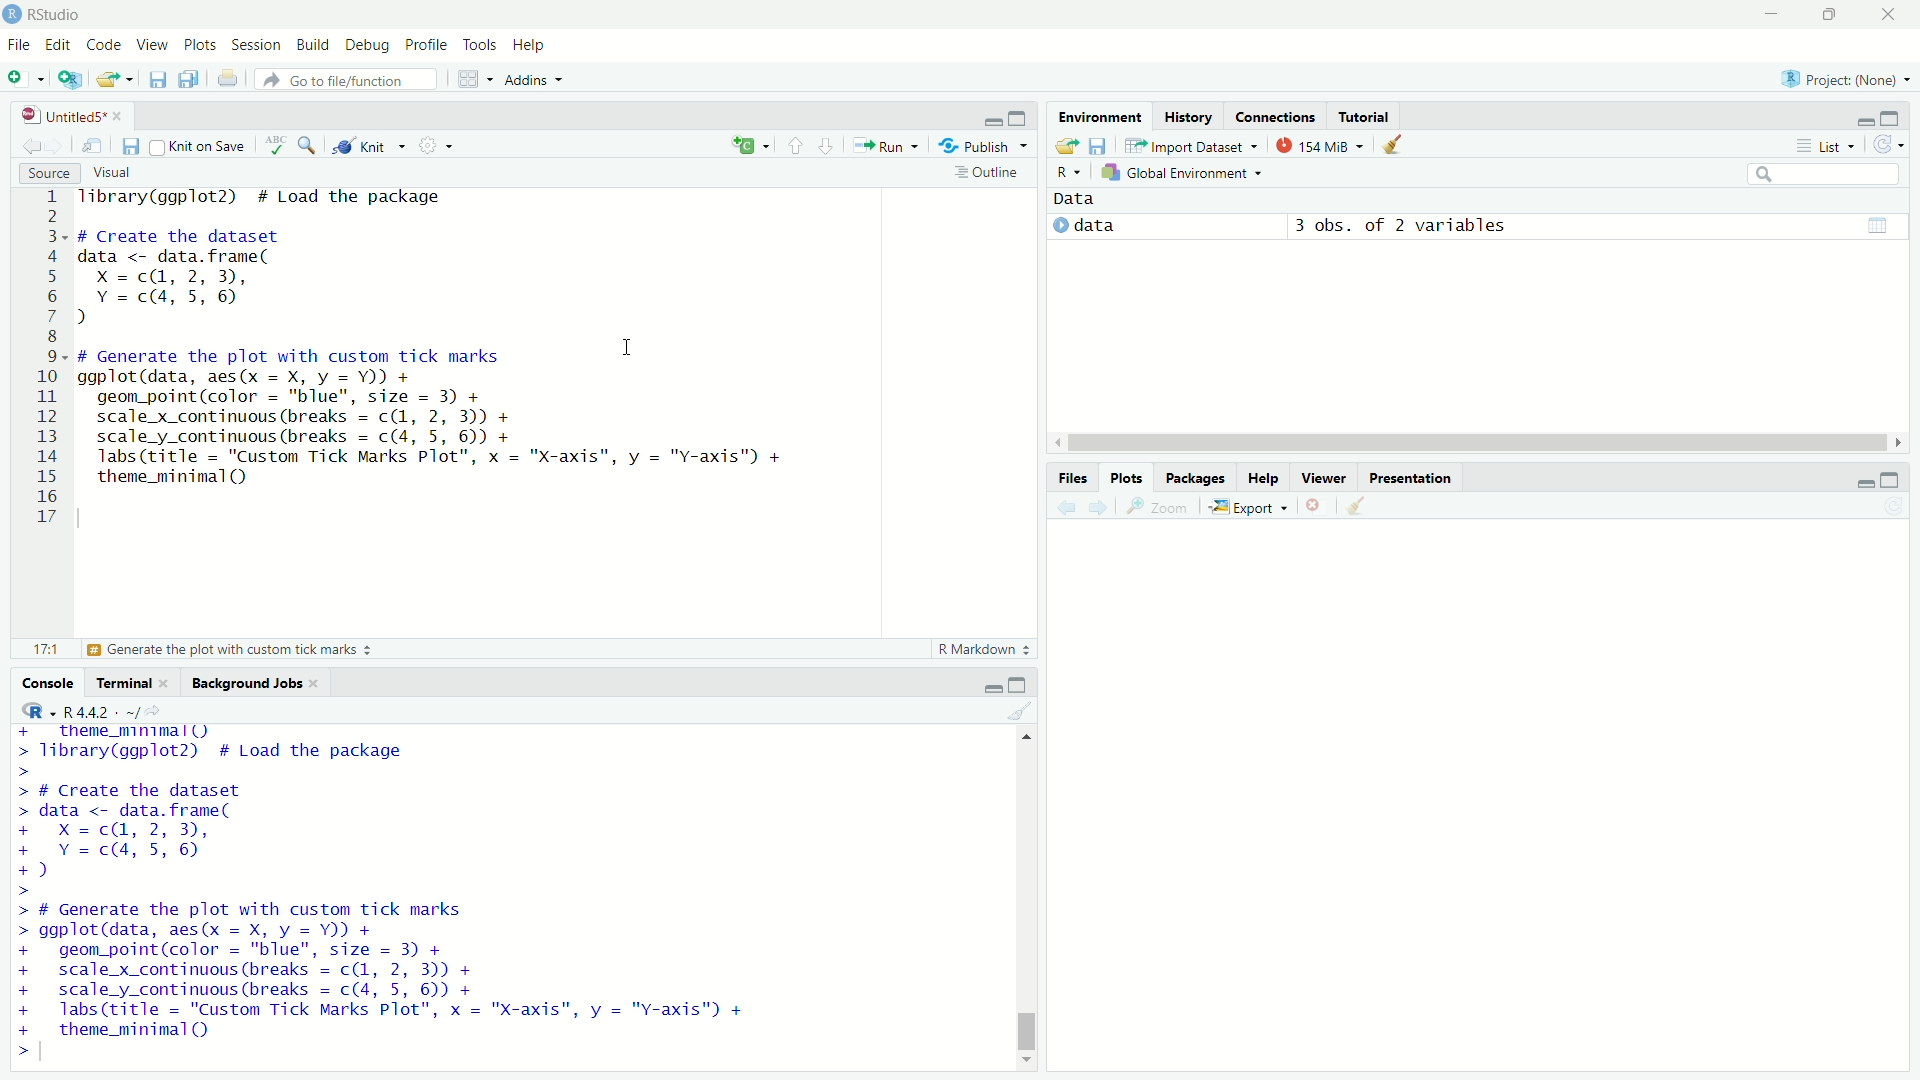 This screenshot has height=1080, width=1920. I want to click on minimize, so click(1858, 116).